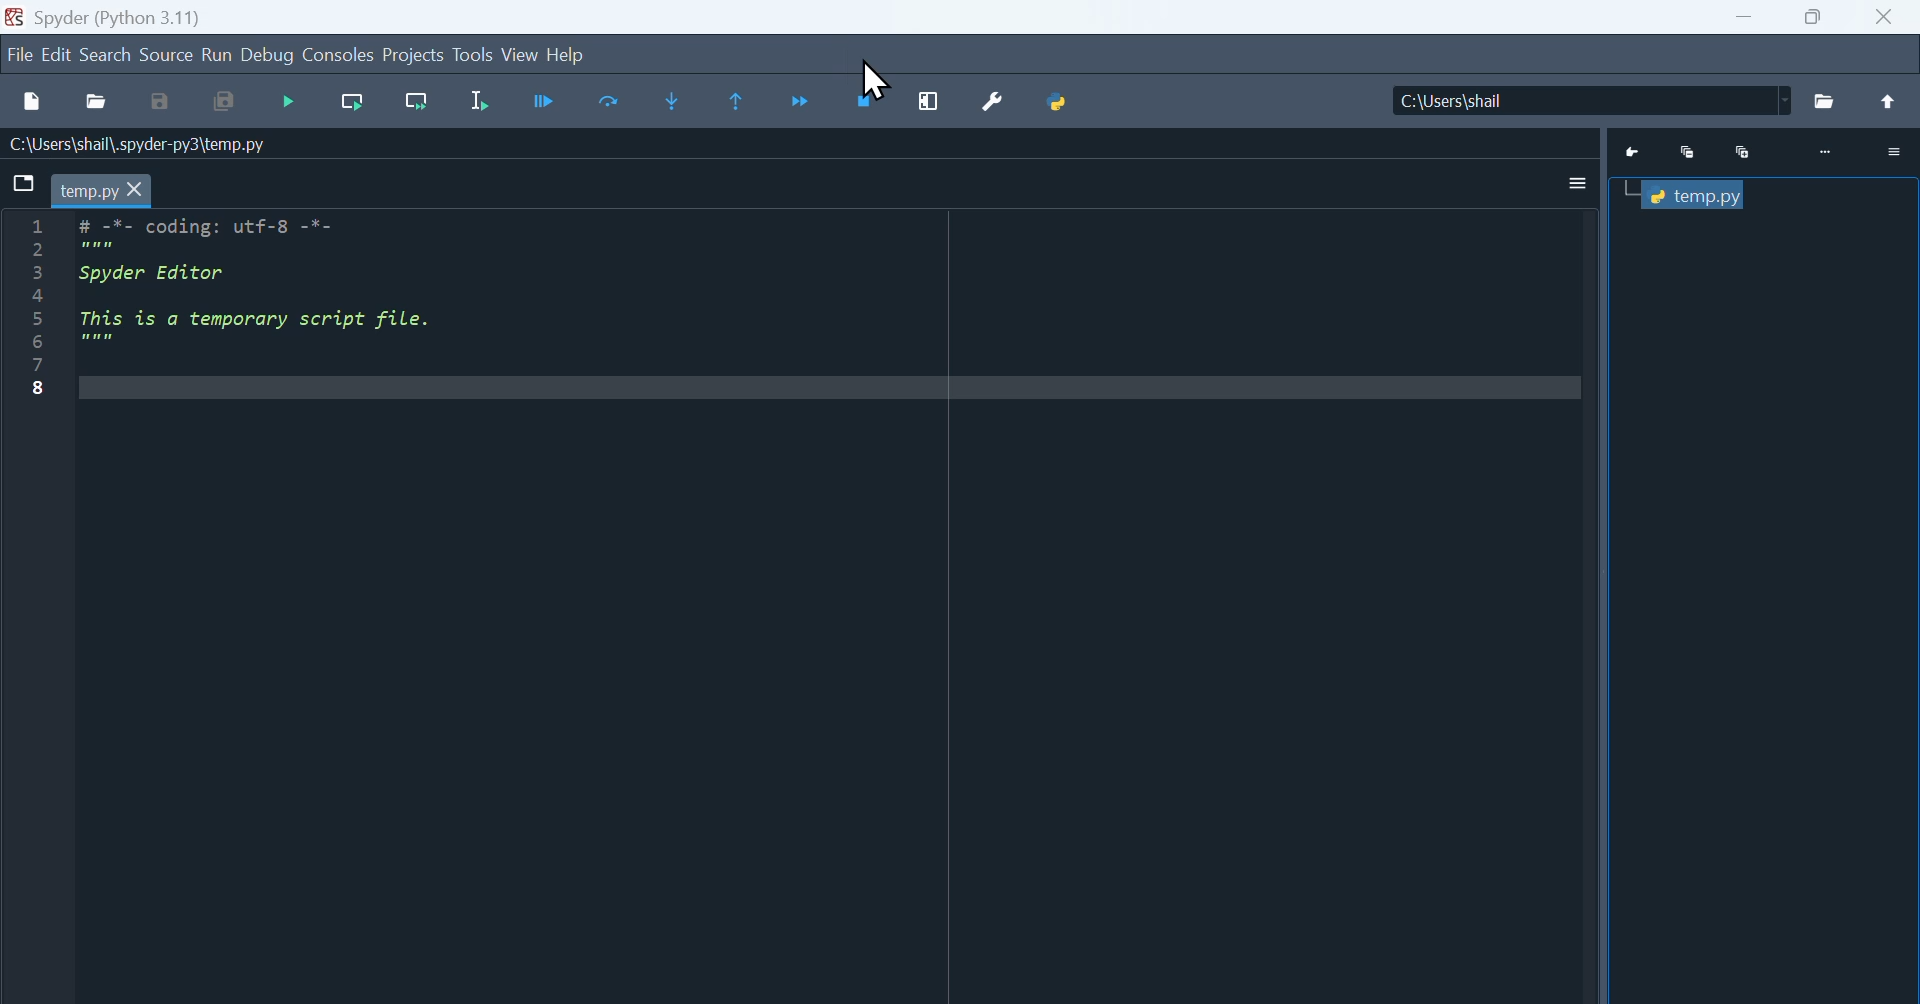  I want to click on close, so click(1888, 17).